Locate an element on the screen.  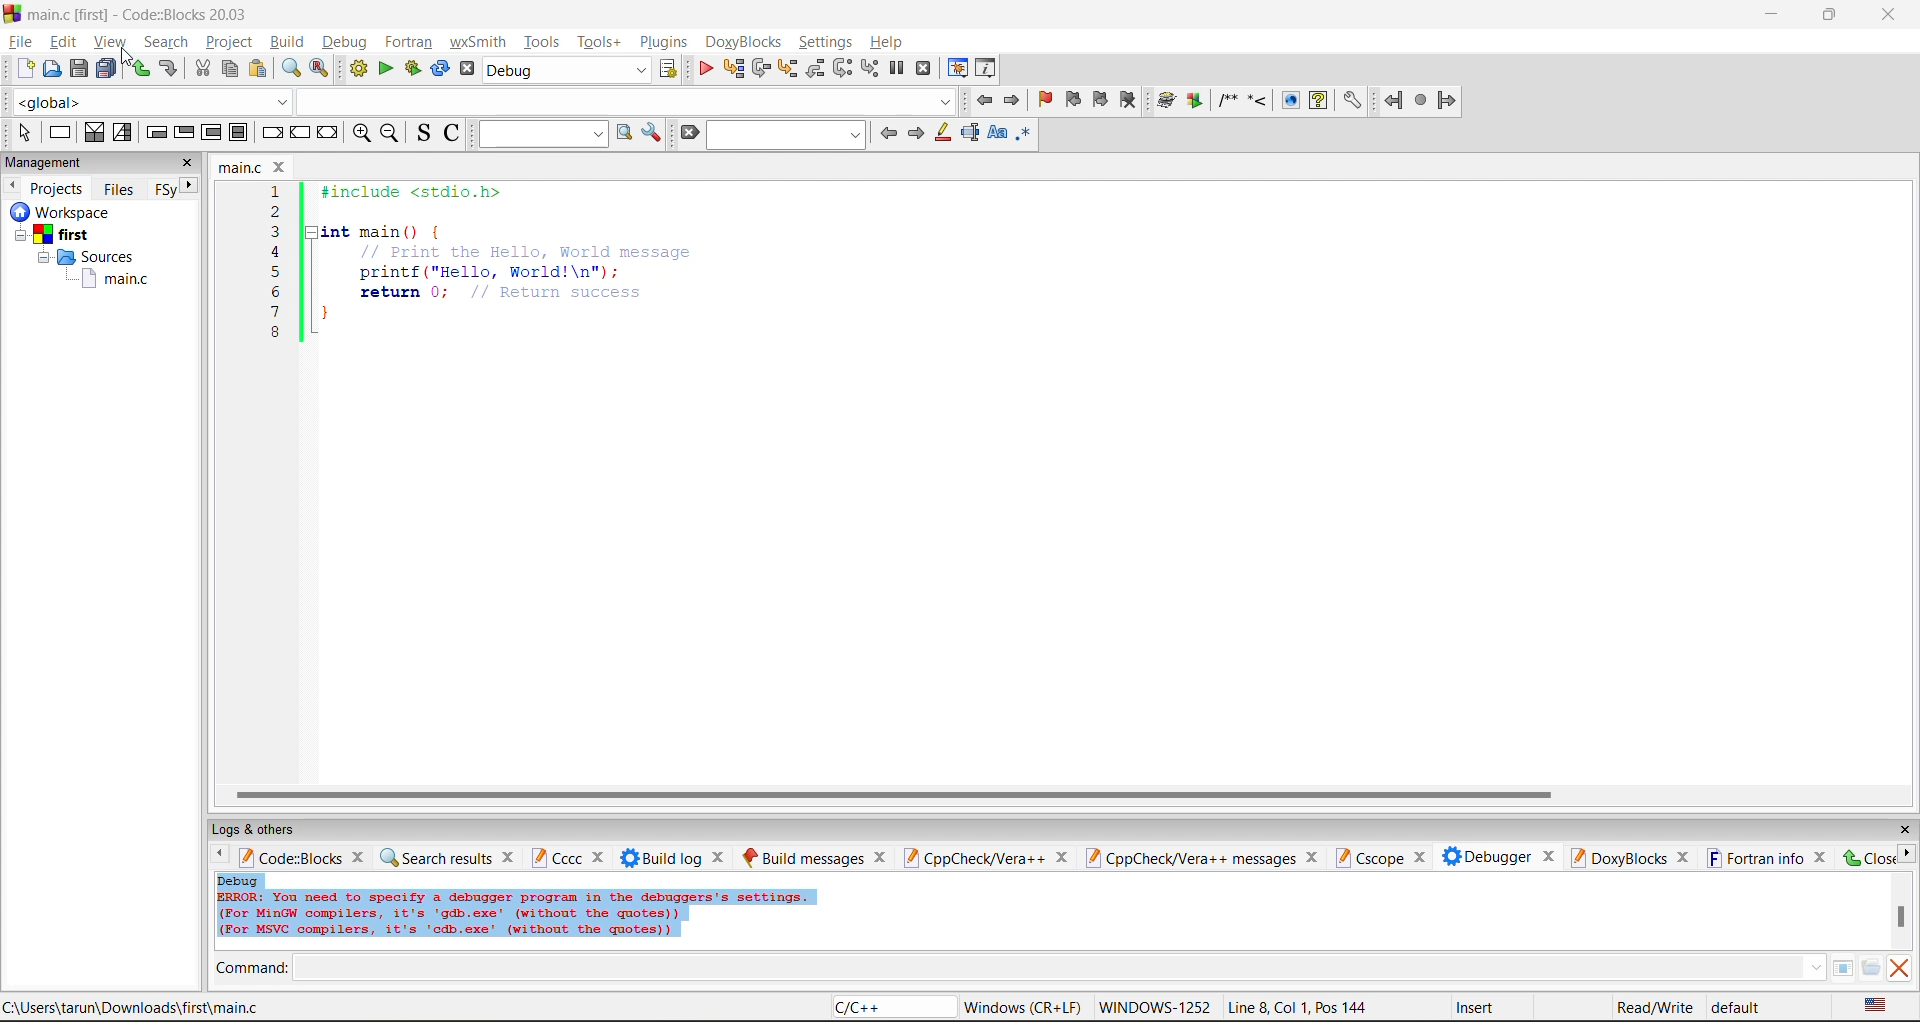
paste is located at coordinates (258, 70).